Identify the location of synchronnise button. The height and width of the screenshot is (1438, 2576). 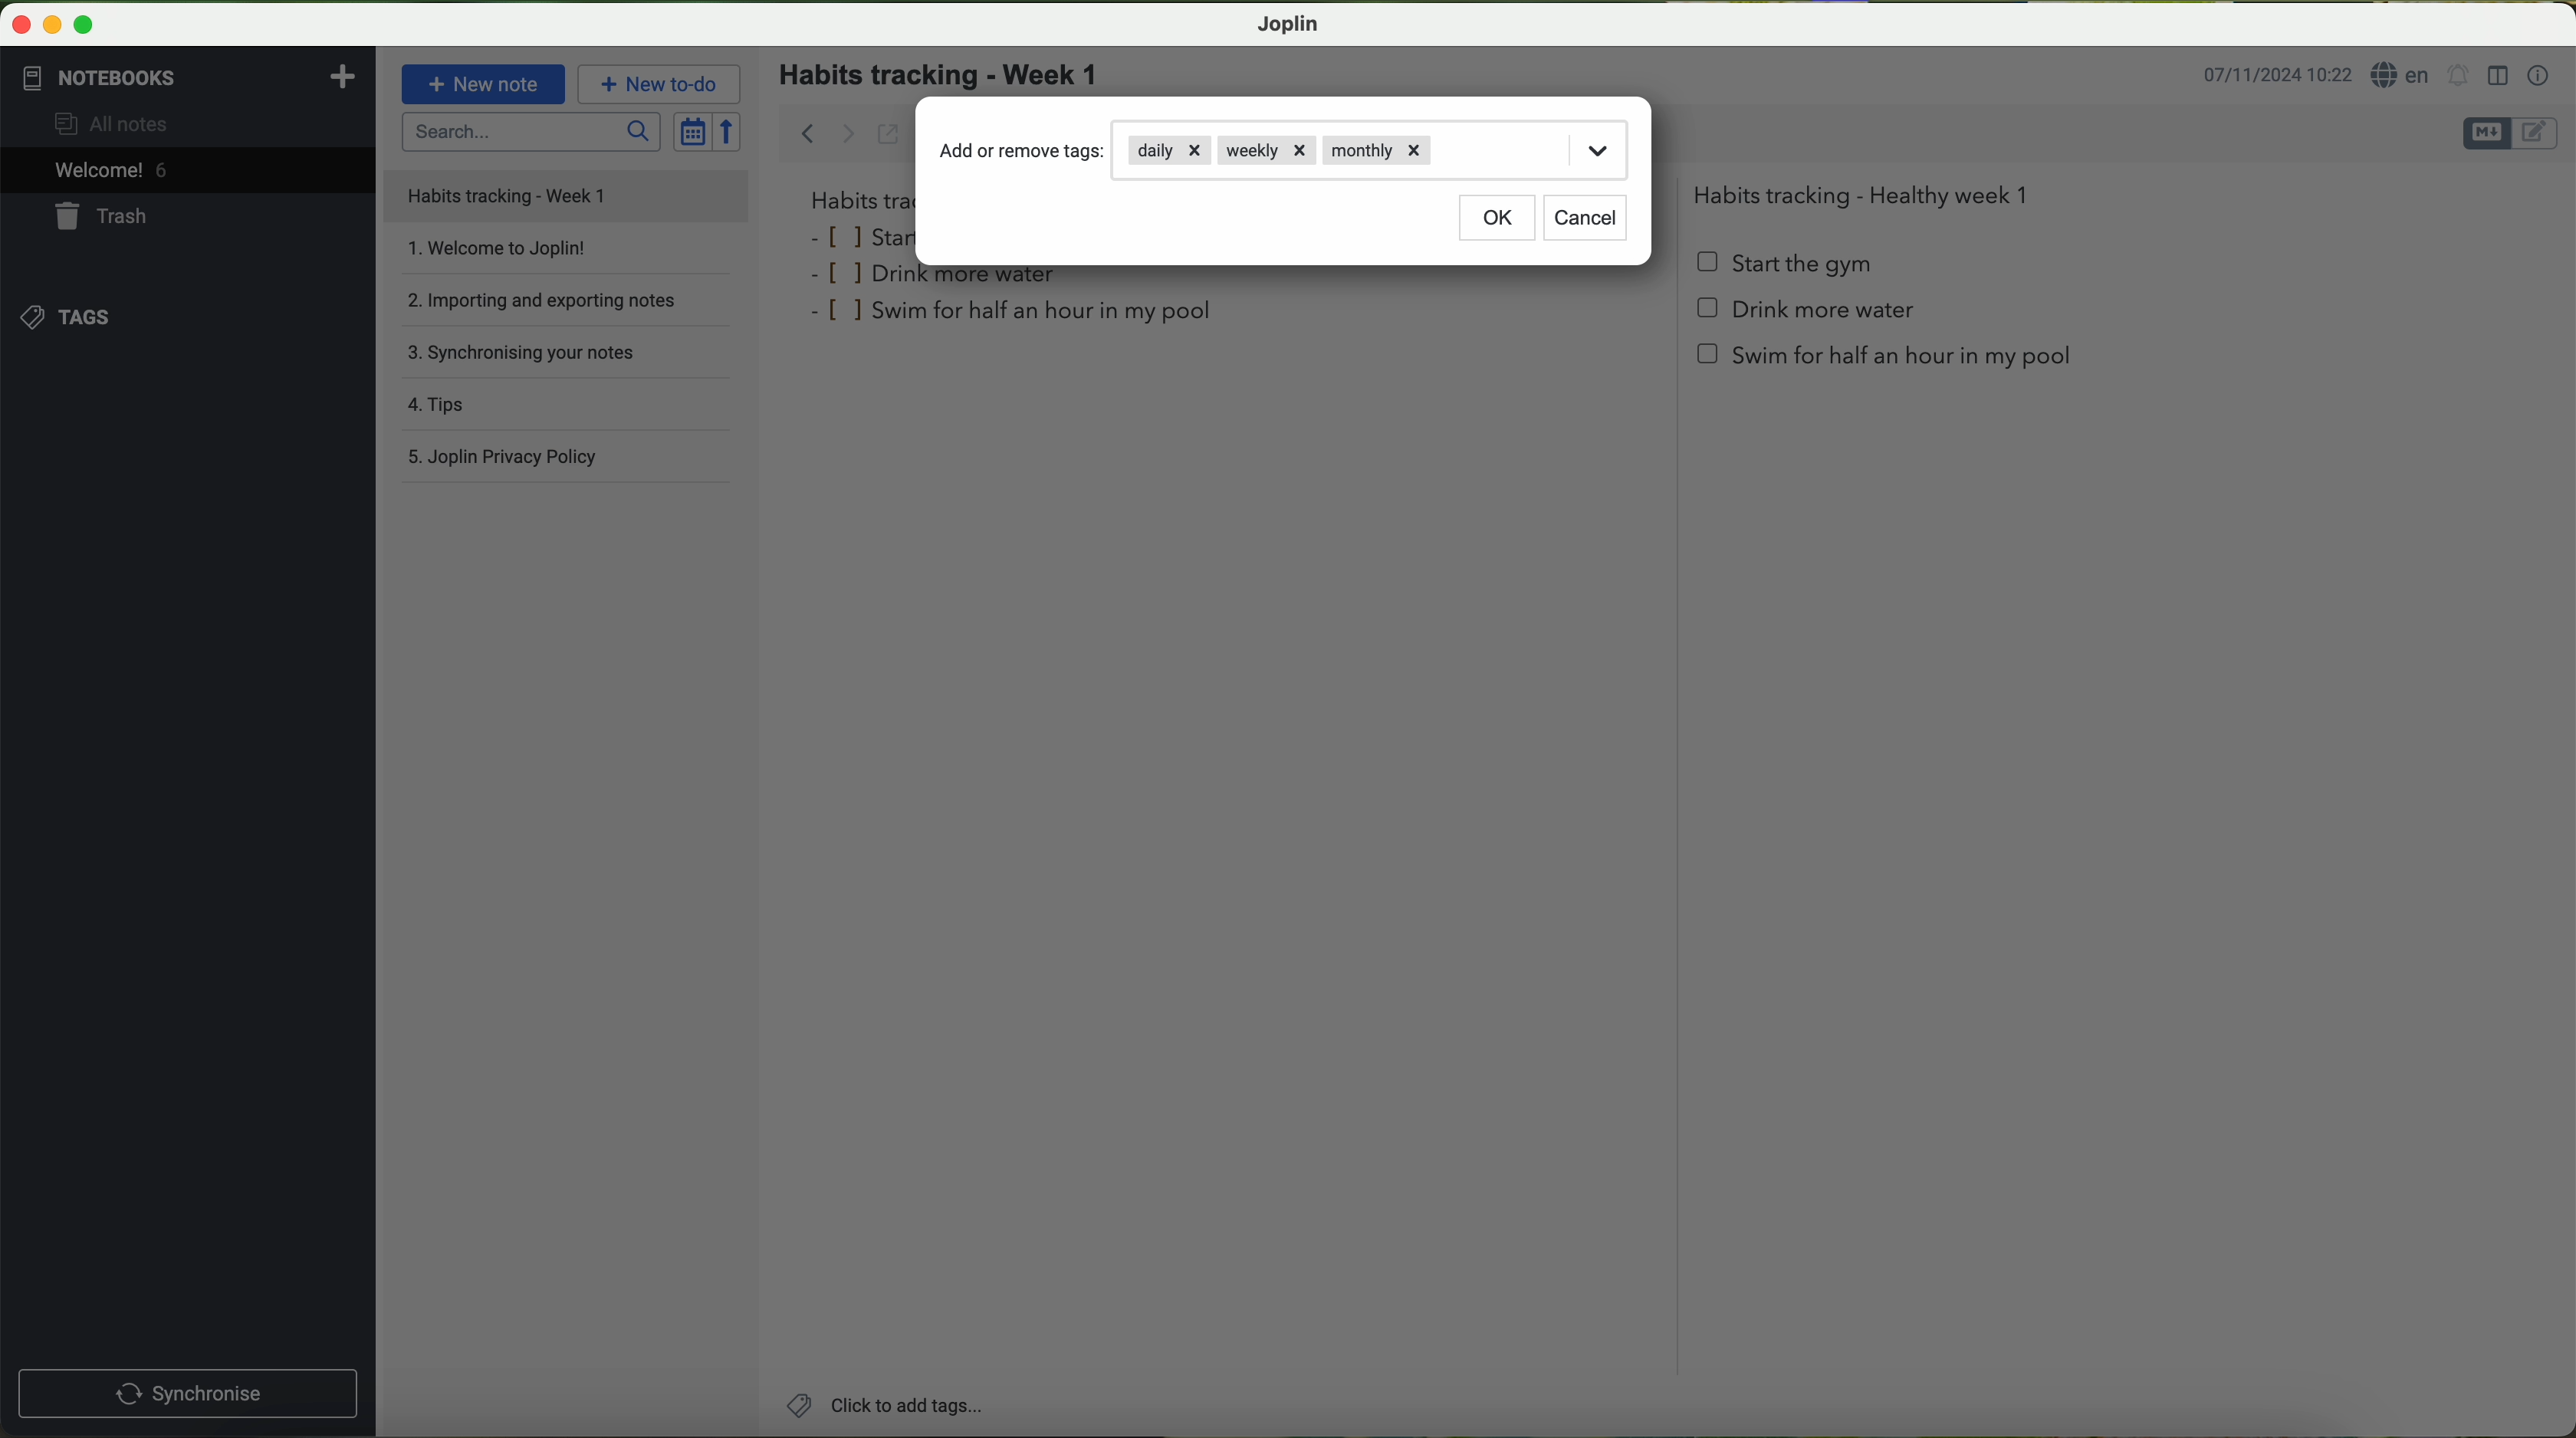
(185, 1395).